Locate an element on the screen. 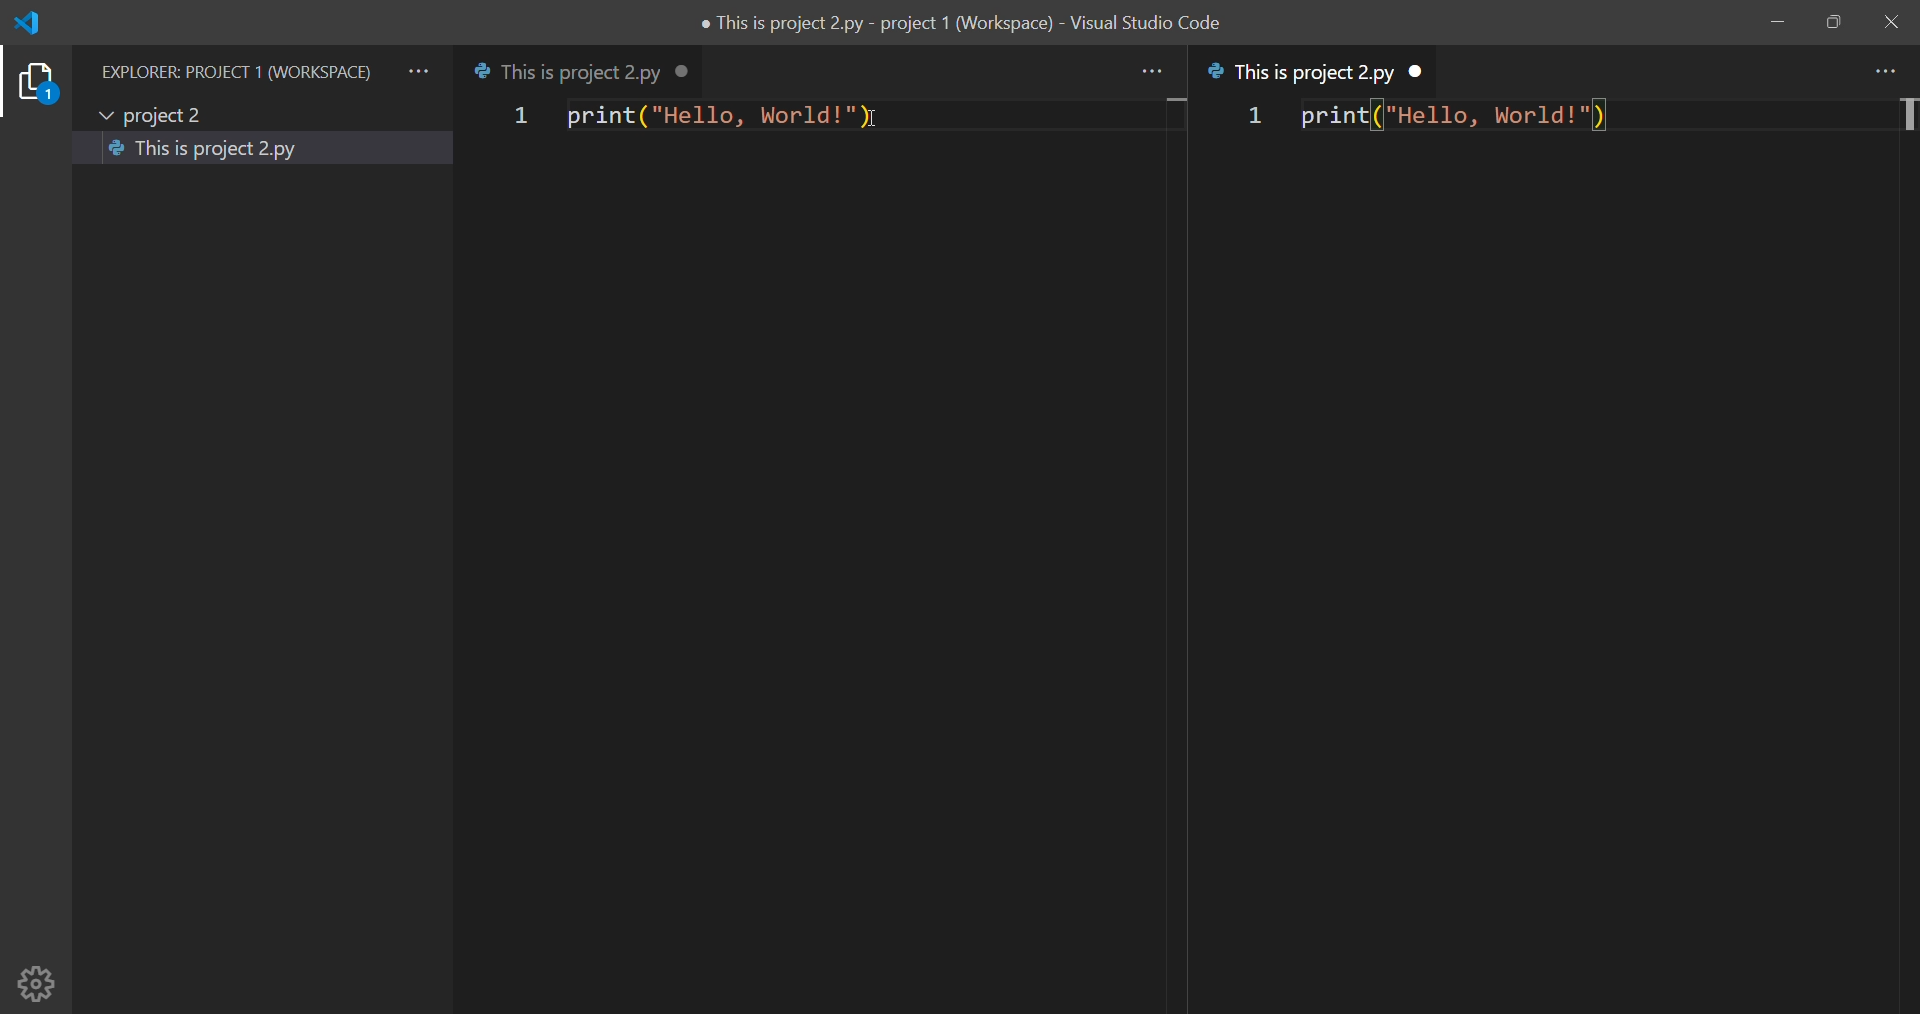  settings is located at coordinates (36, 982).